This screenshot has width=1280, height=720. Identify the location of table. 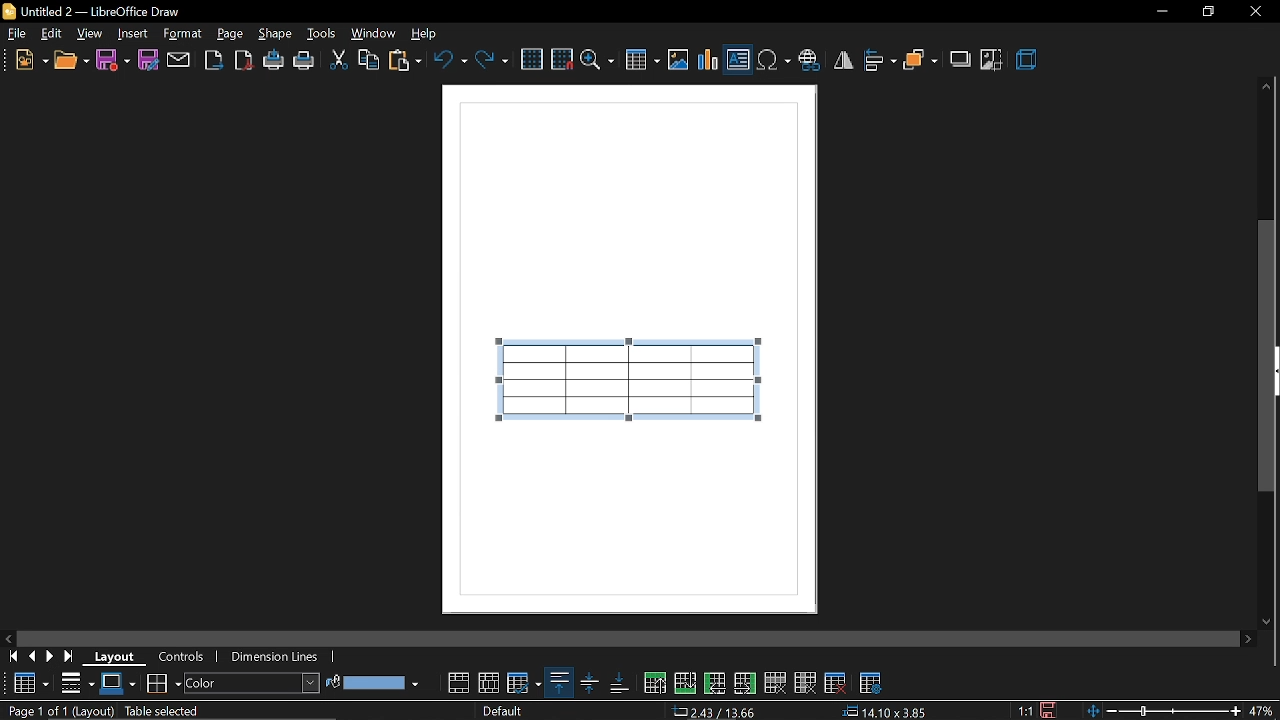
(627, 376).